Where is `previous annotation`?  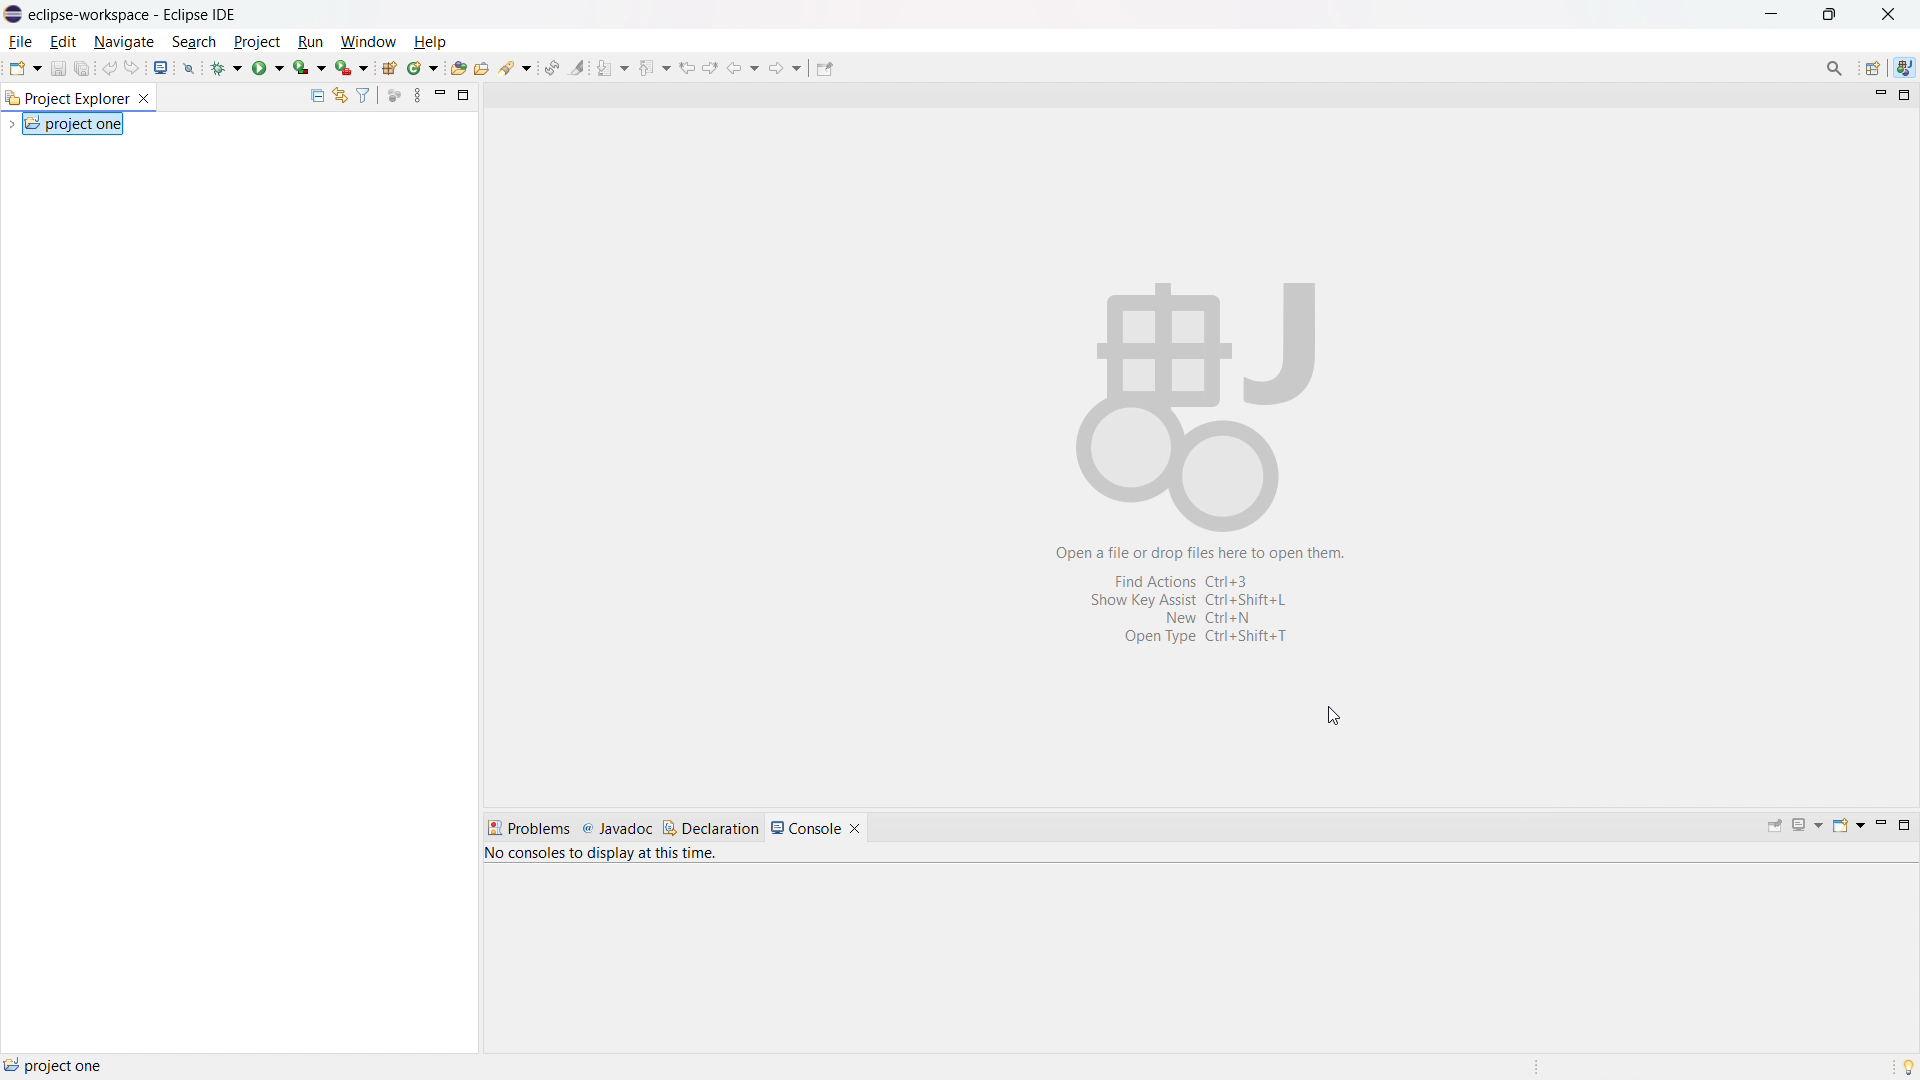 previous annotation is located at coordinates (653, 66).